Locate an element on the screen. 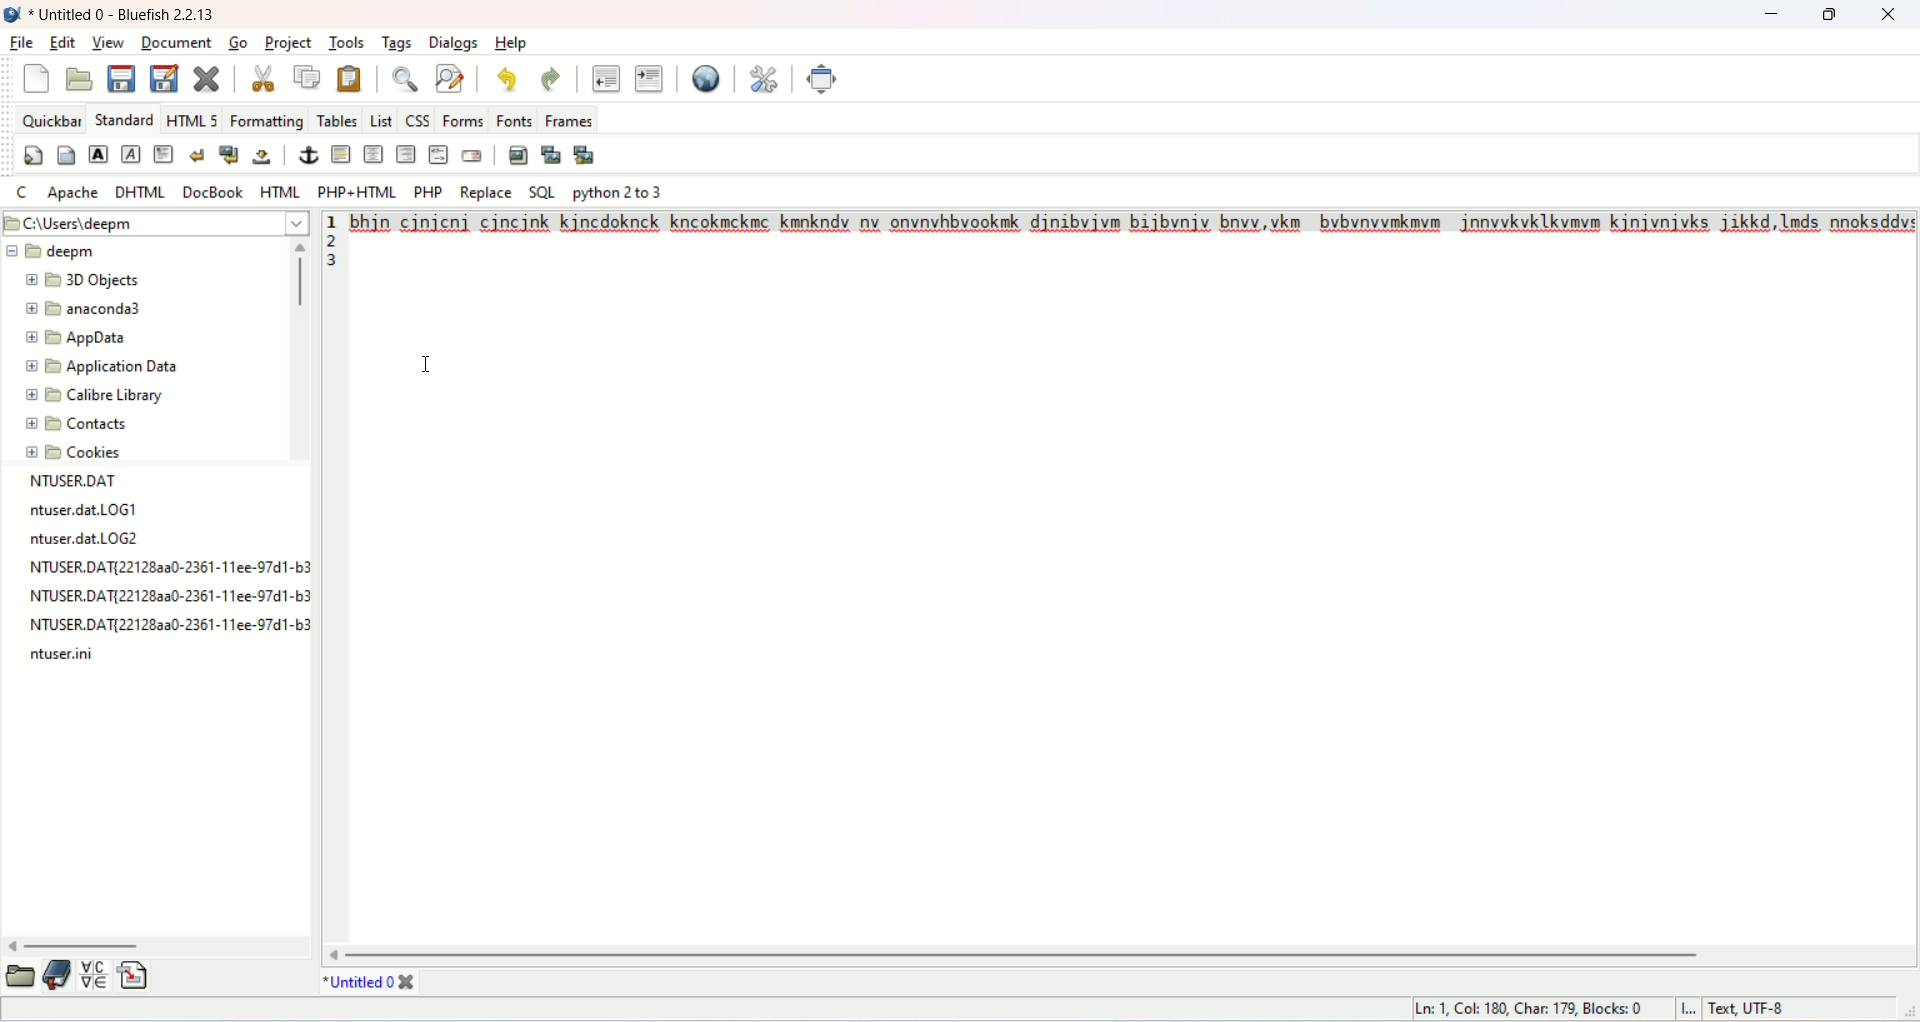 This screenshot has width=1920, height=1022. advanced find and replace is located at coordinates (448, 80).